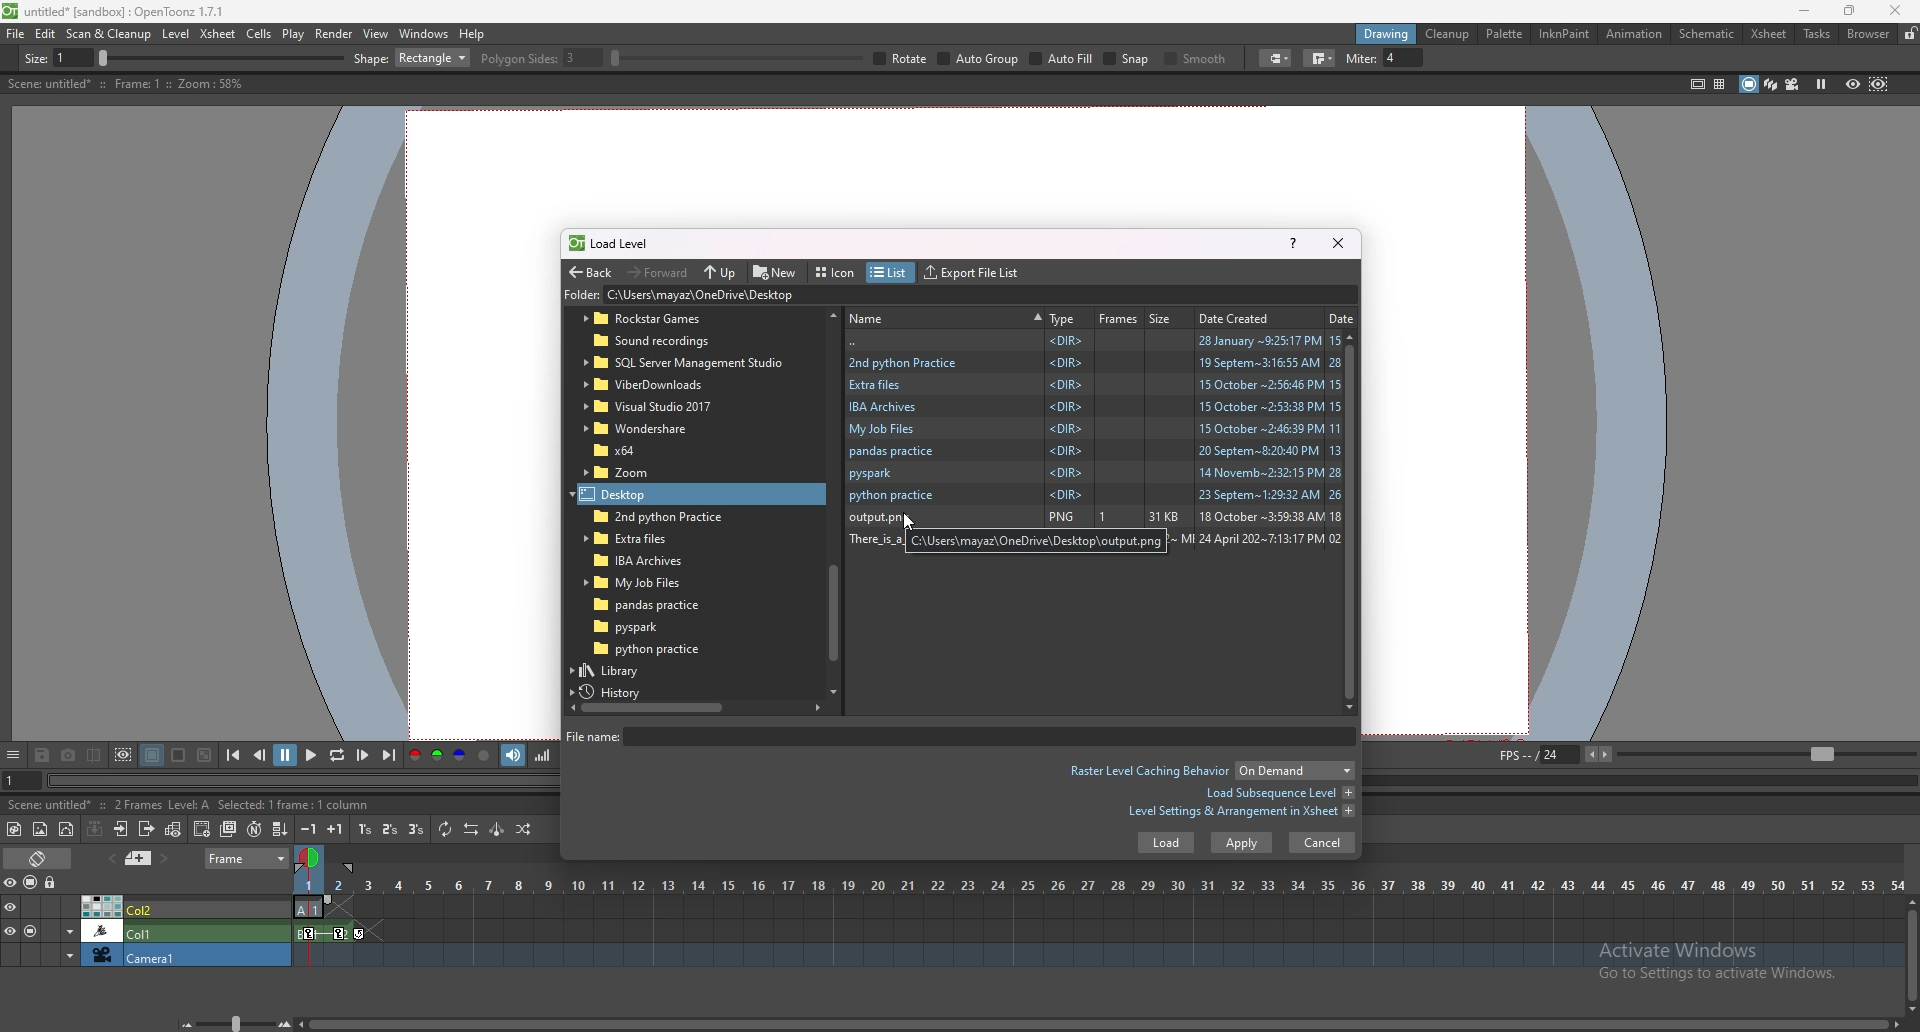  What do you see at coordinates (618, 692) in the screenshot?
I see `history` at bounding box center [618, 692].